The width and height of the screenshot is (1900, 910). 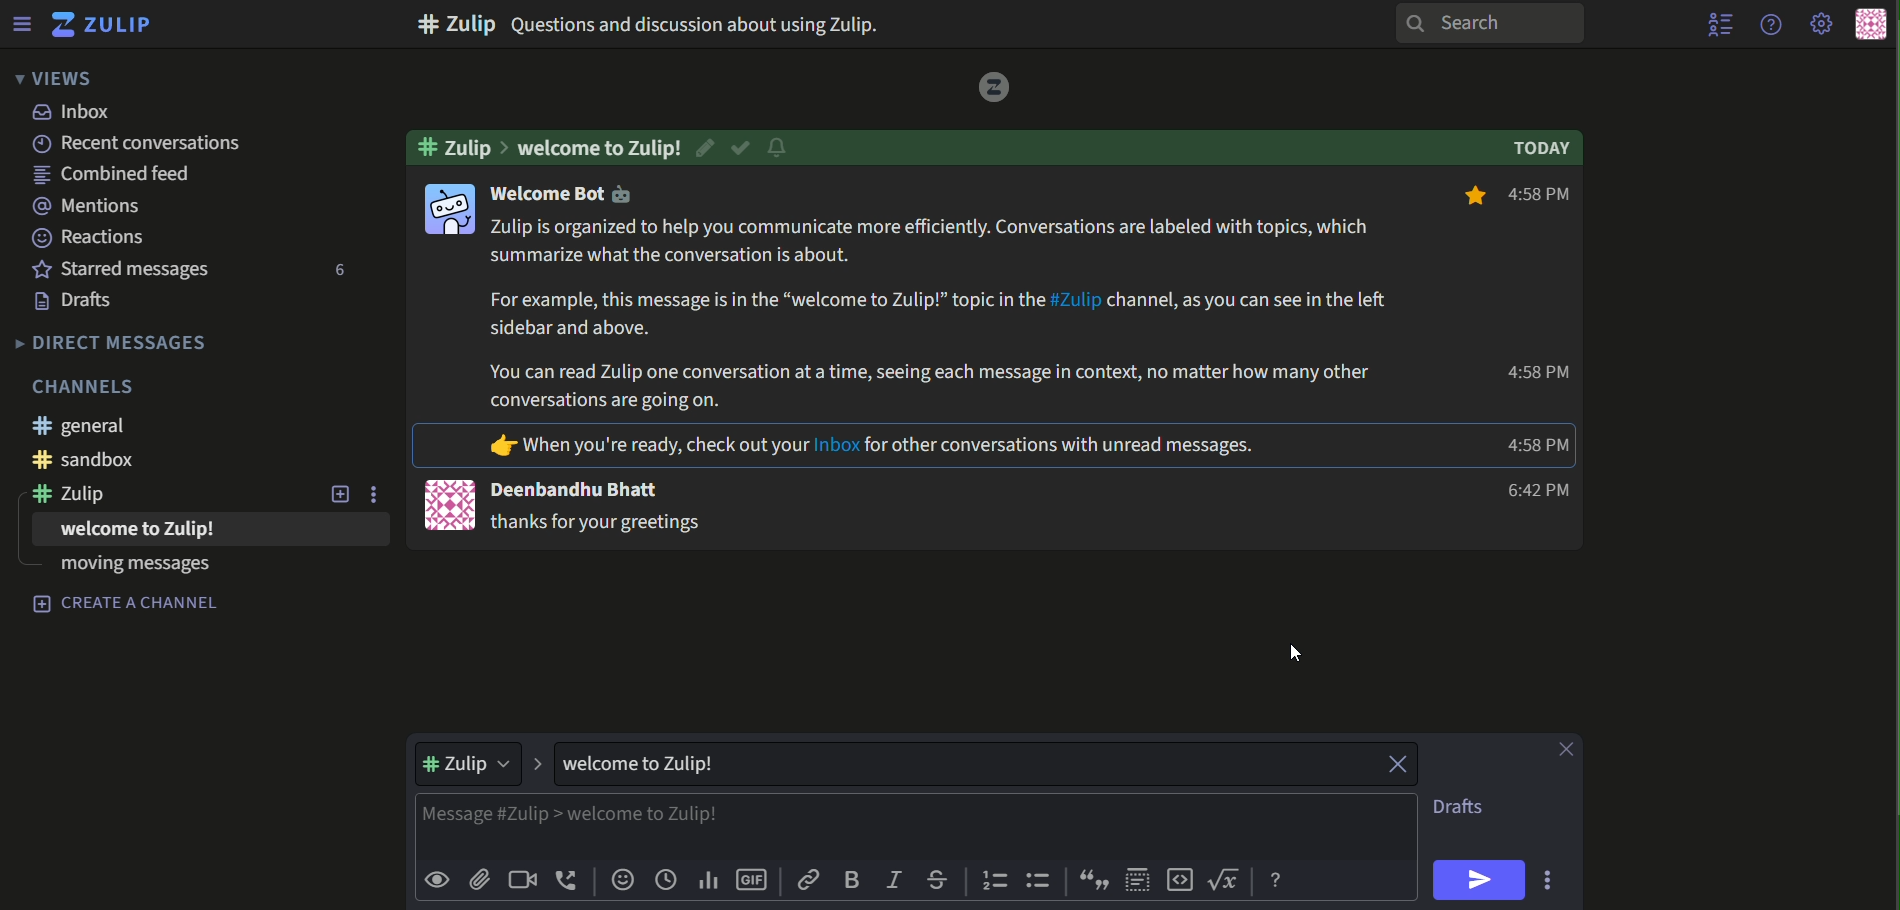 What do you see at coordinates (937, 880) in the screenshot?
I see `strikethrough` at bounding box center [937, 880].